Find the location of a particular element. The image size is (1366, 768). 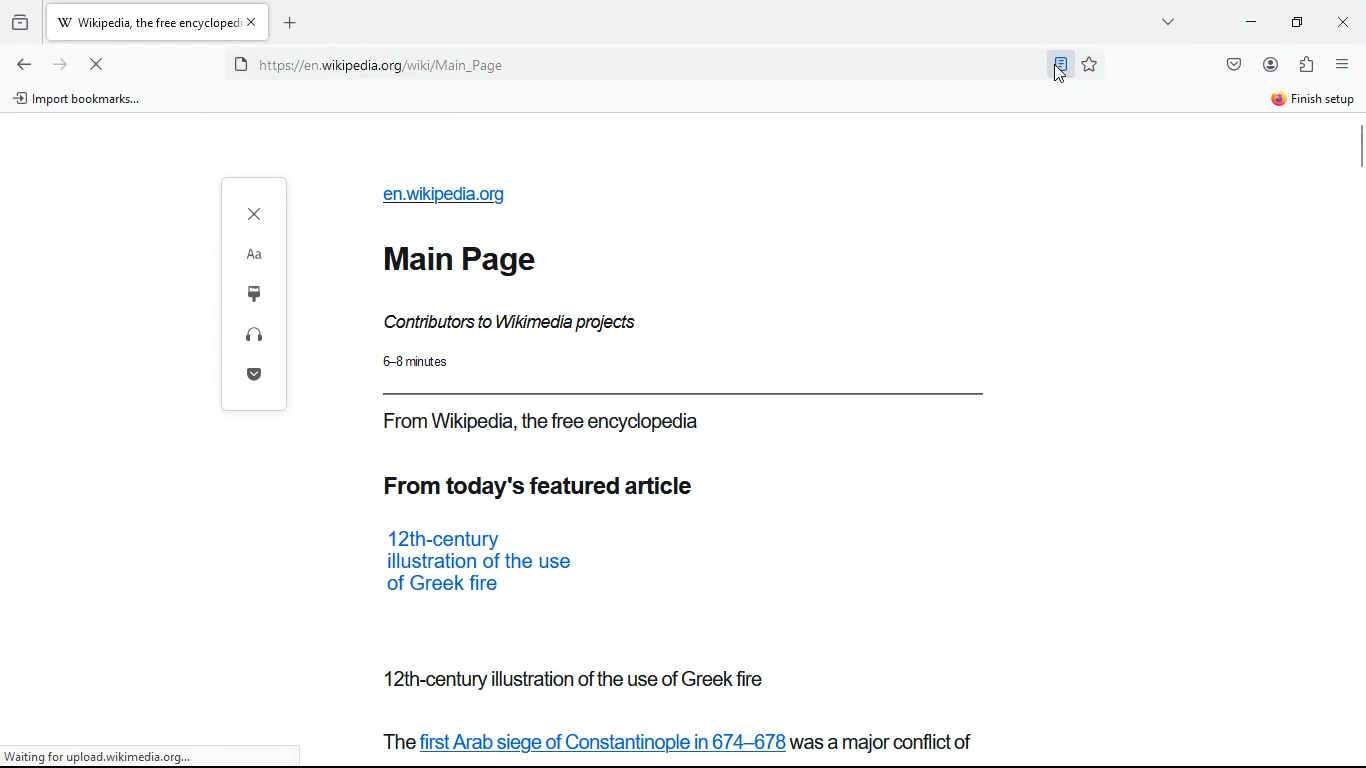

url is located at coordinates (110, 758).